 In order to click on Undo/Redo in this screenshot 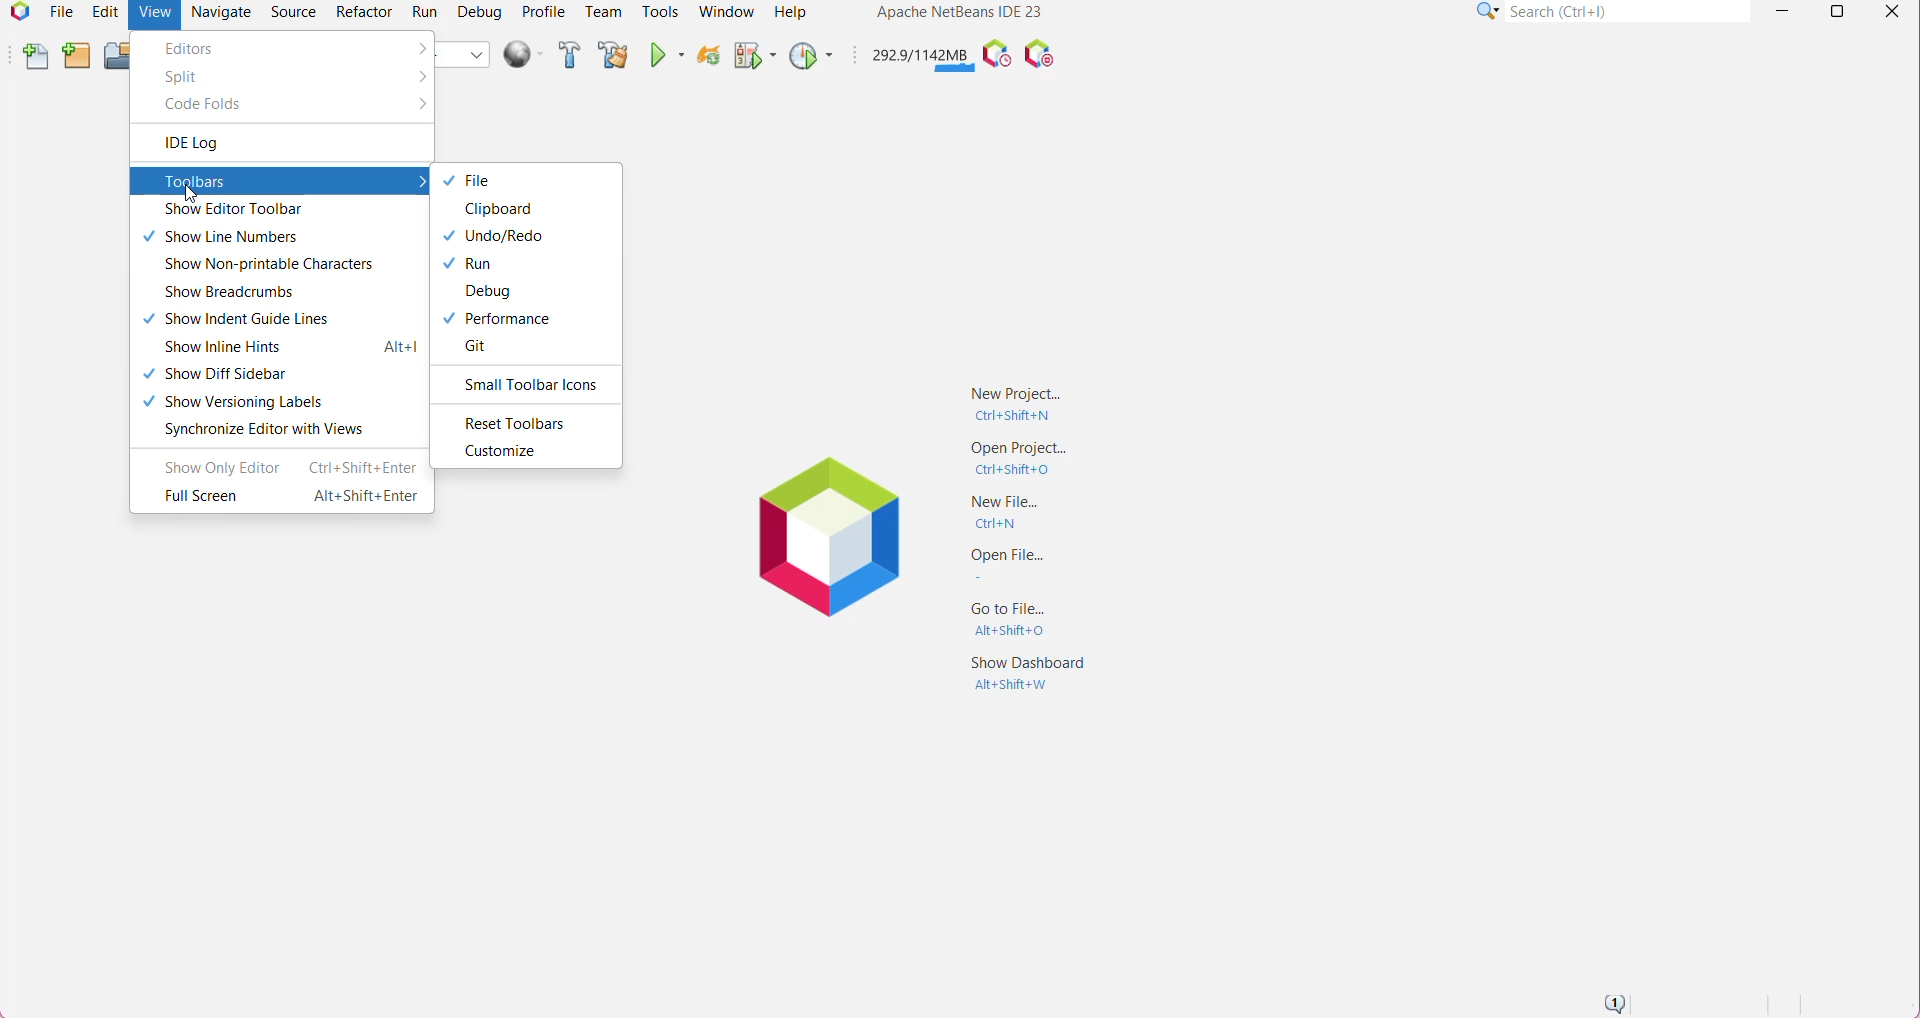, I will do `click(498, 236)`.